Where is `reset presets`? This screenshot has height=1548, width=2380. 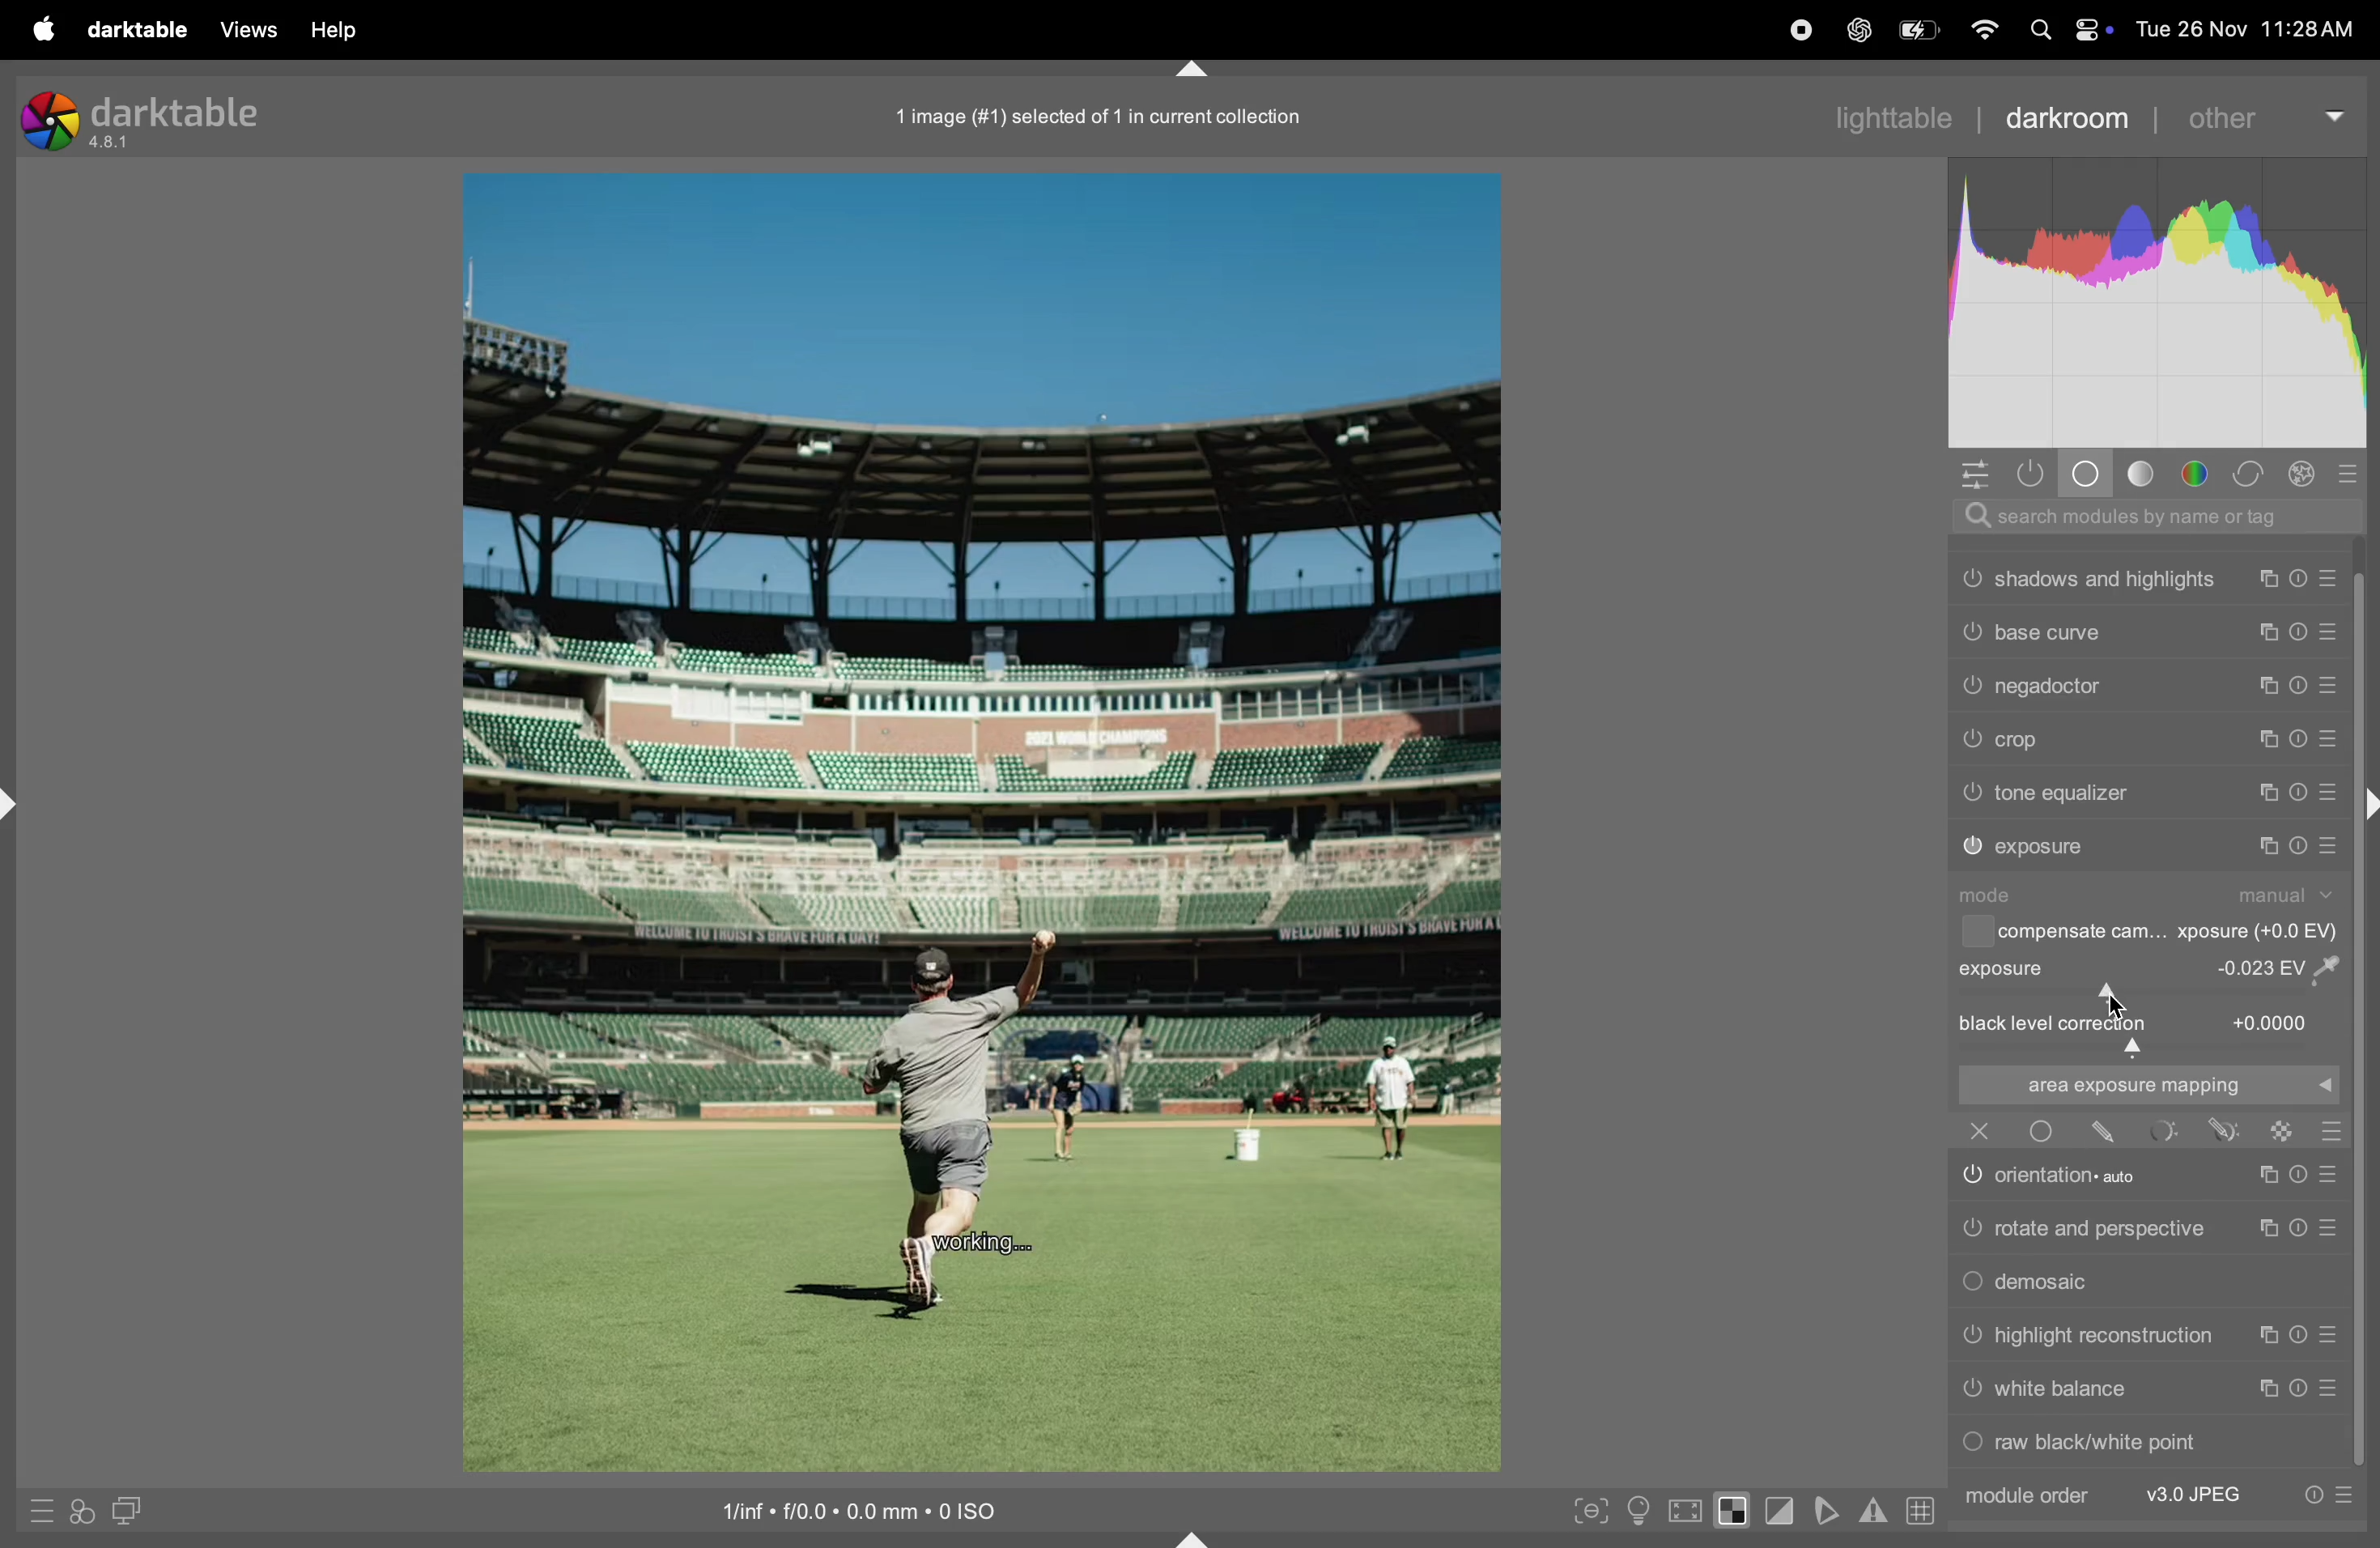 reset presets is located at coordinates (2302, 738).